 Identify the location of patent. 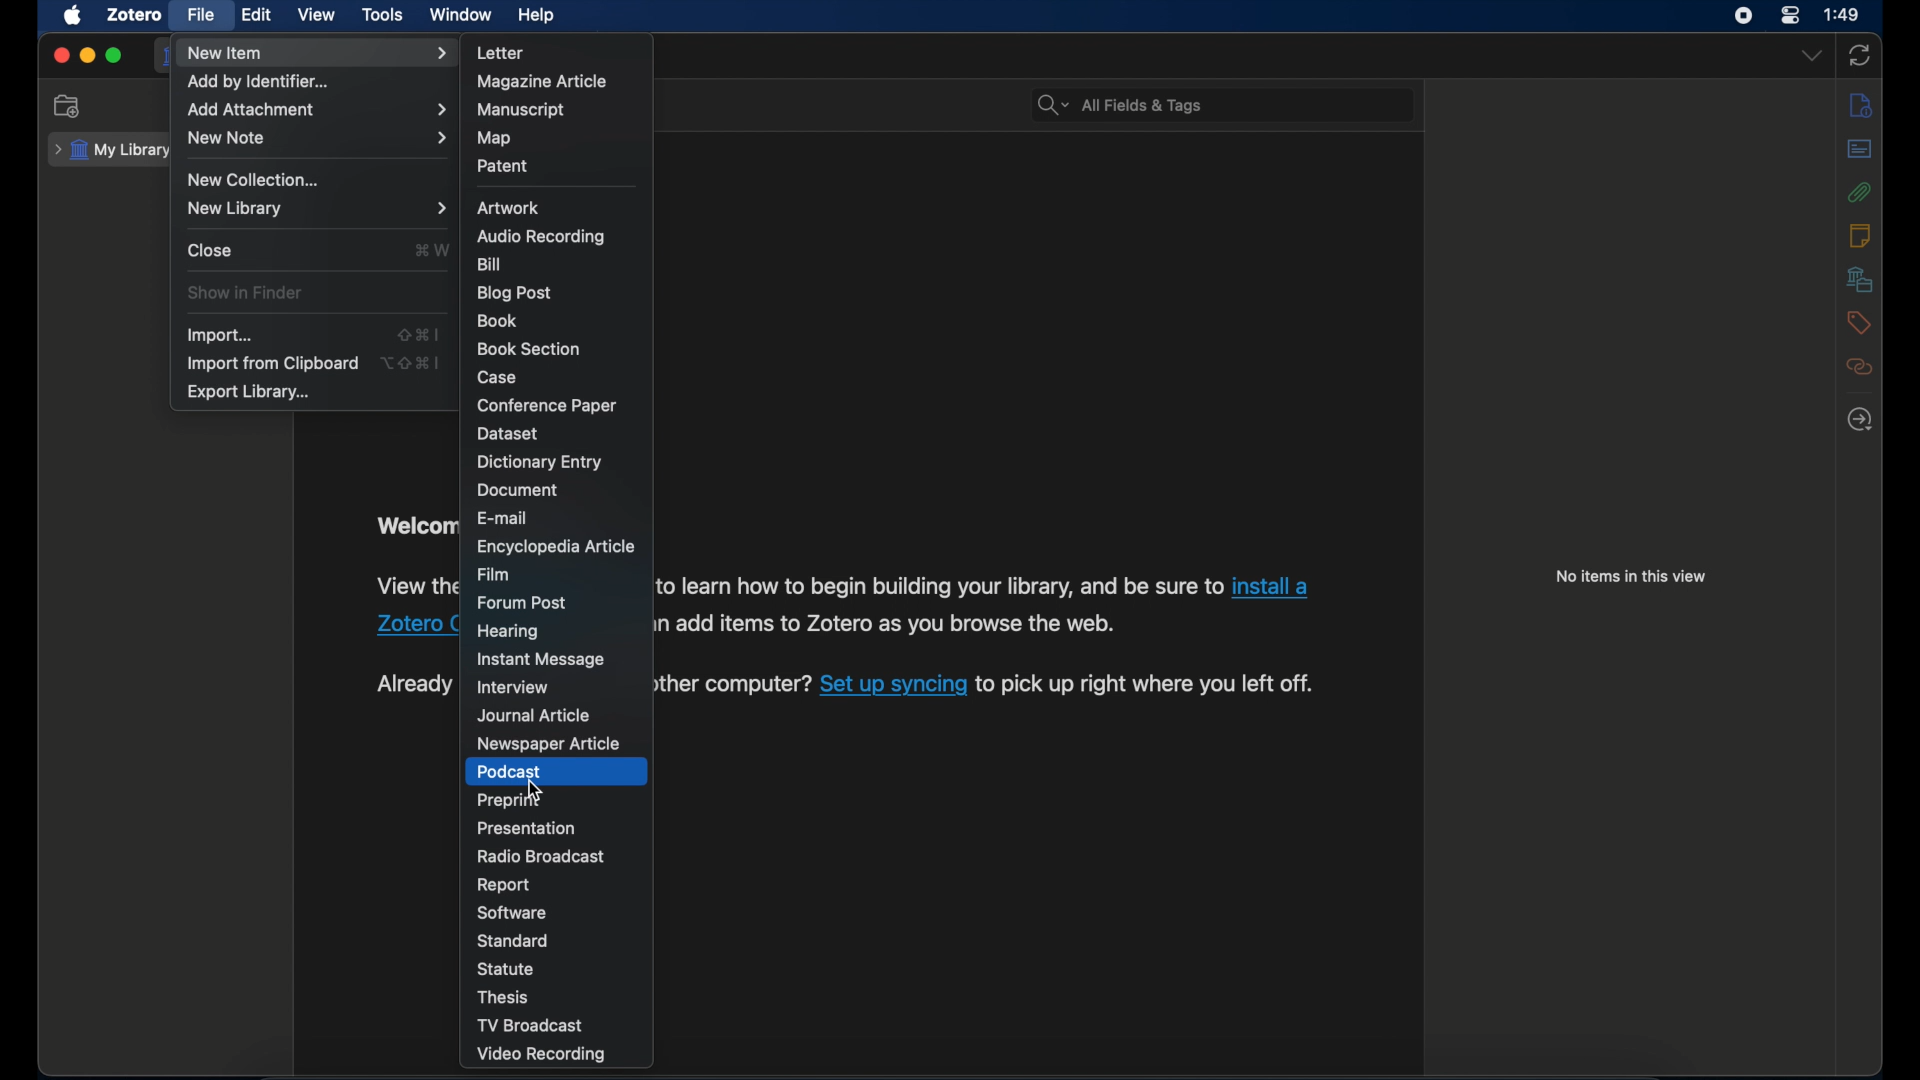
(504, 166).